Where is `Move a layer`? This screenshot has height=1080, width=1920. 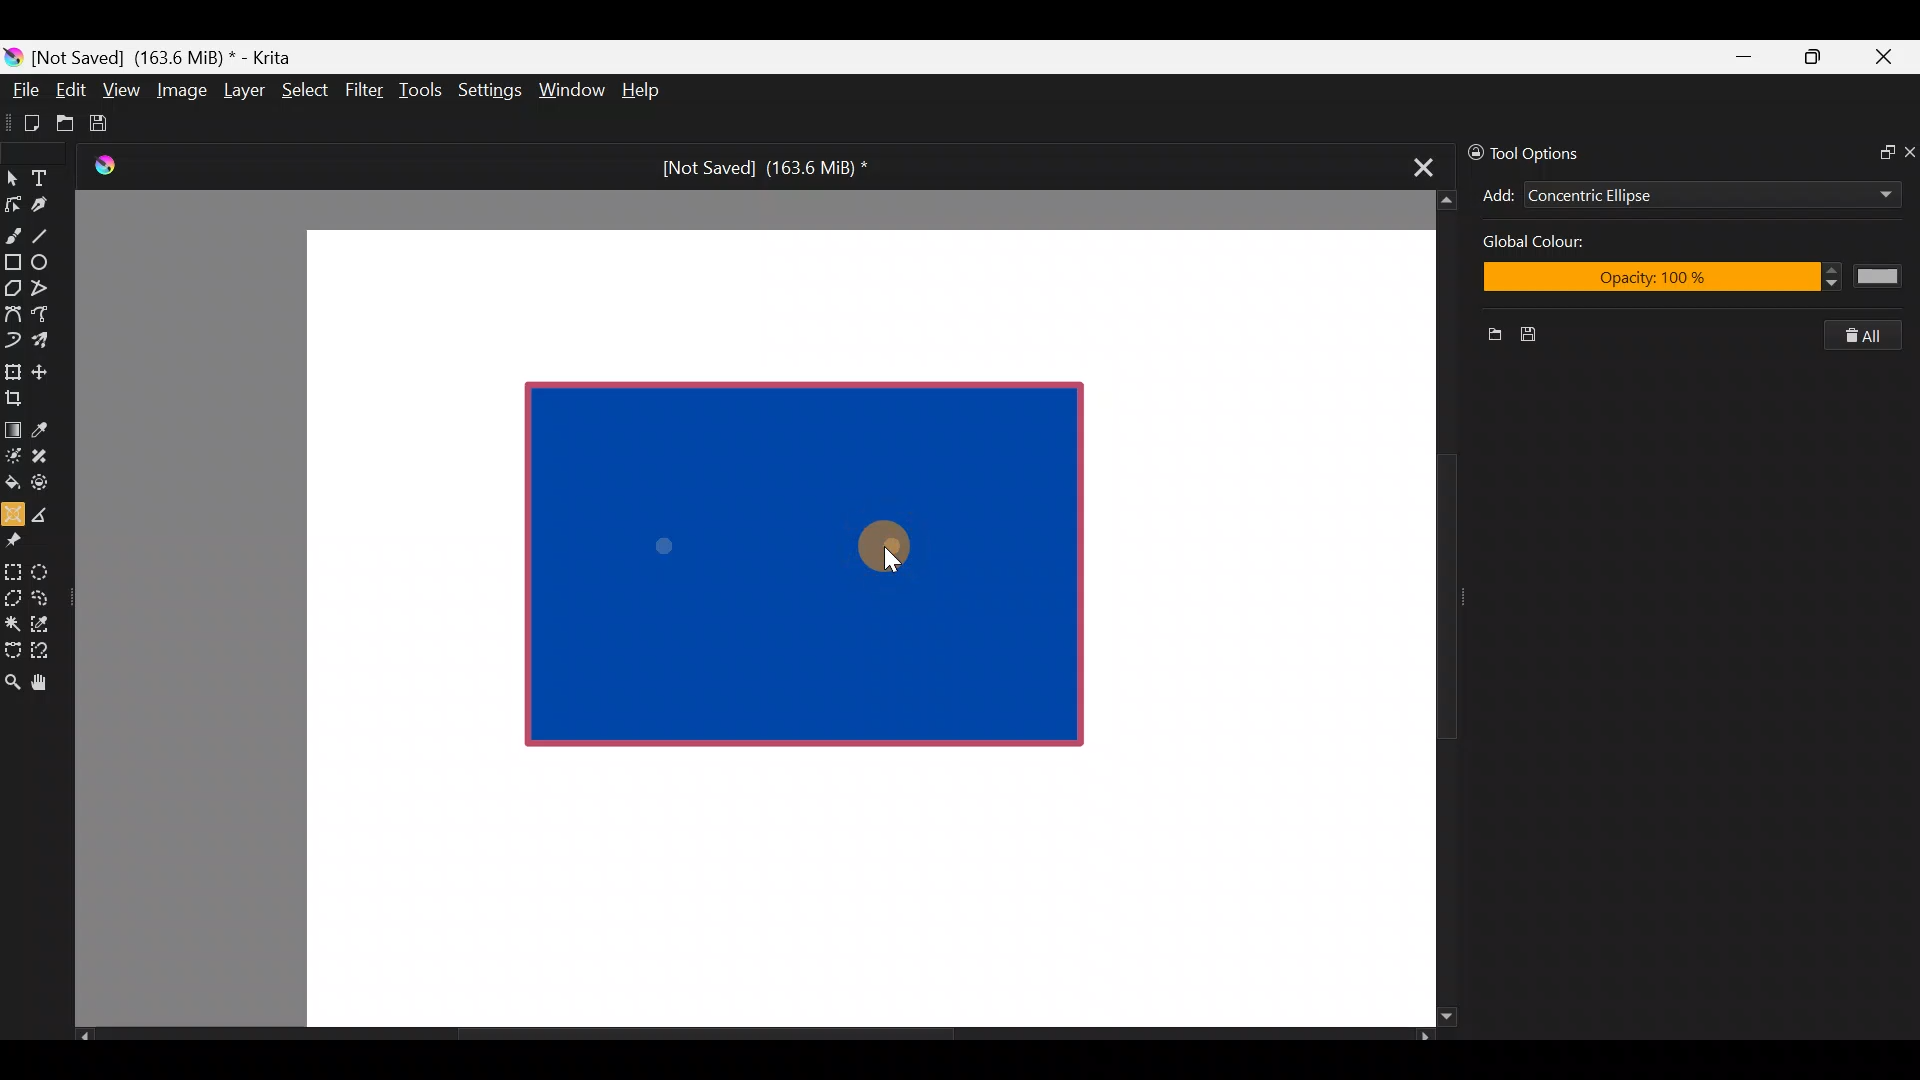
Move a layer is located at coordinates (46, 369).